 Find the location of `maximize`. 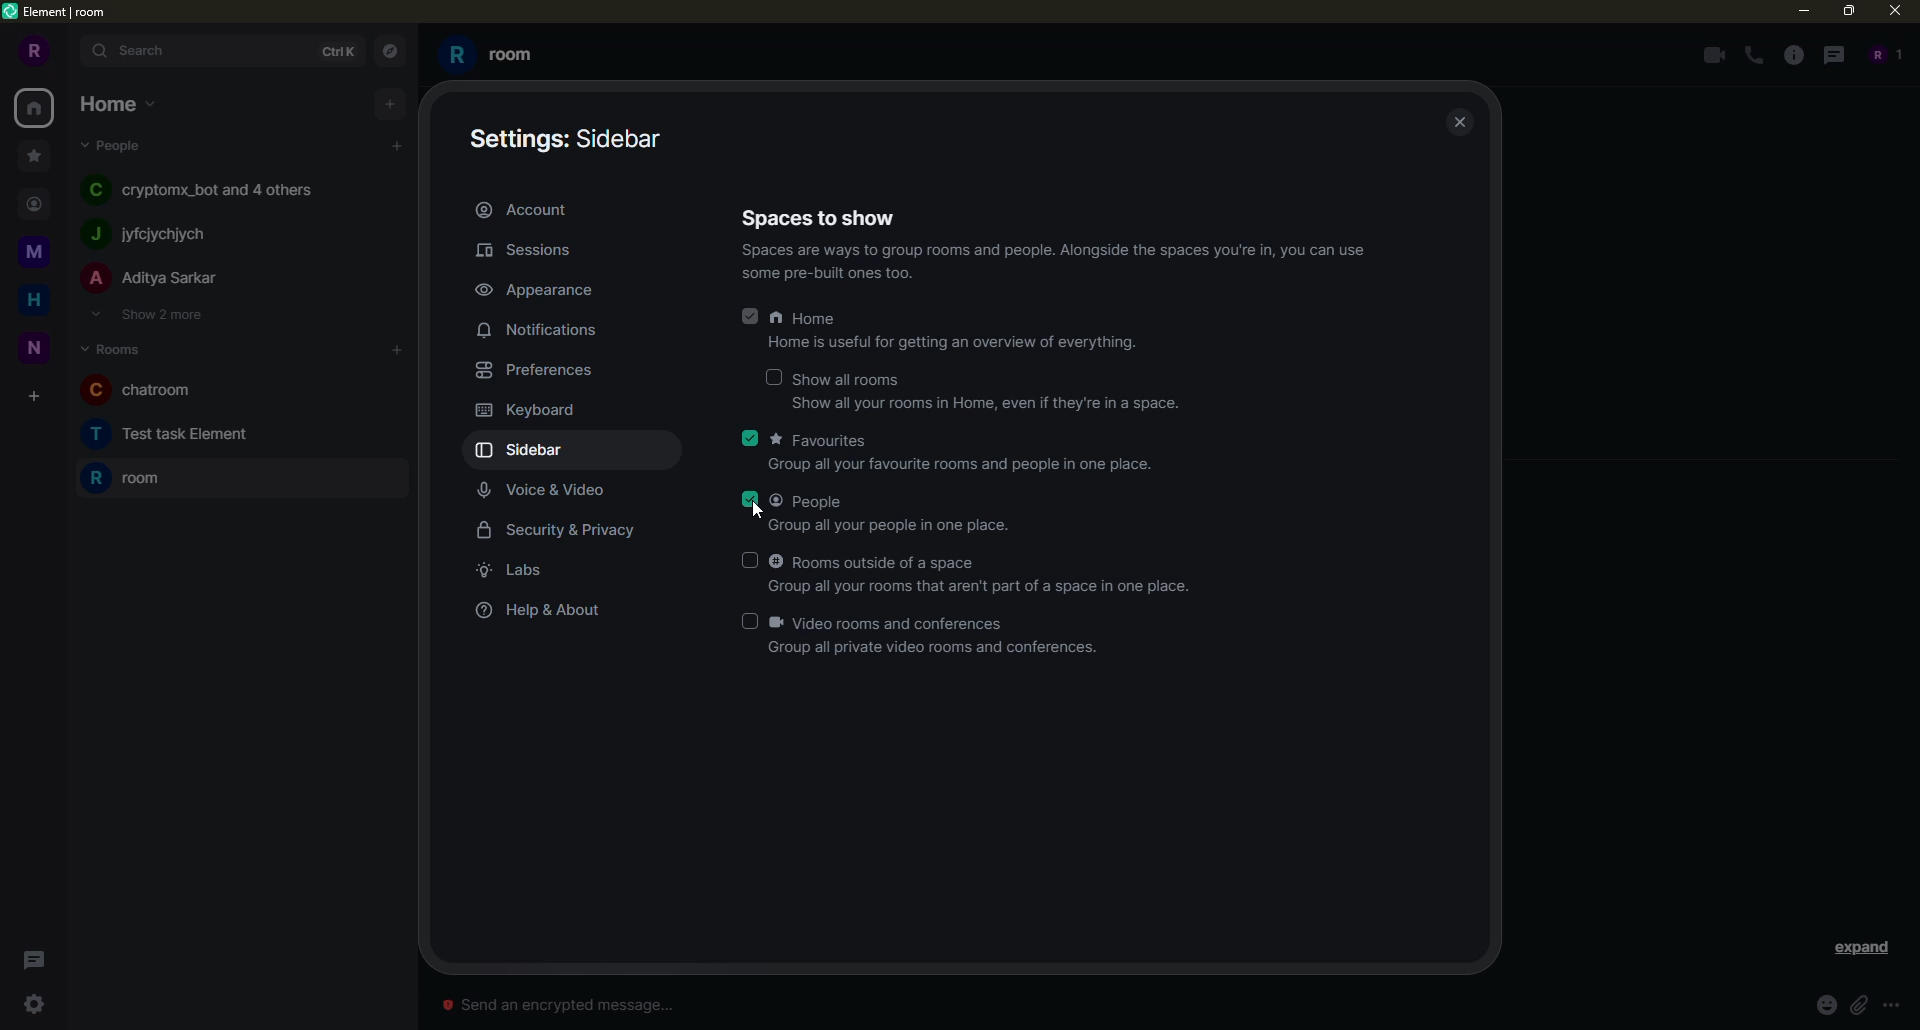

maximize is located at coordinates (1848, 12).